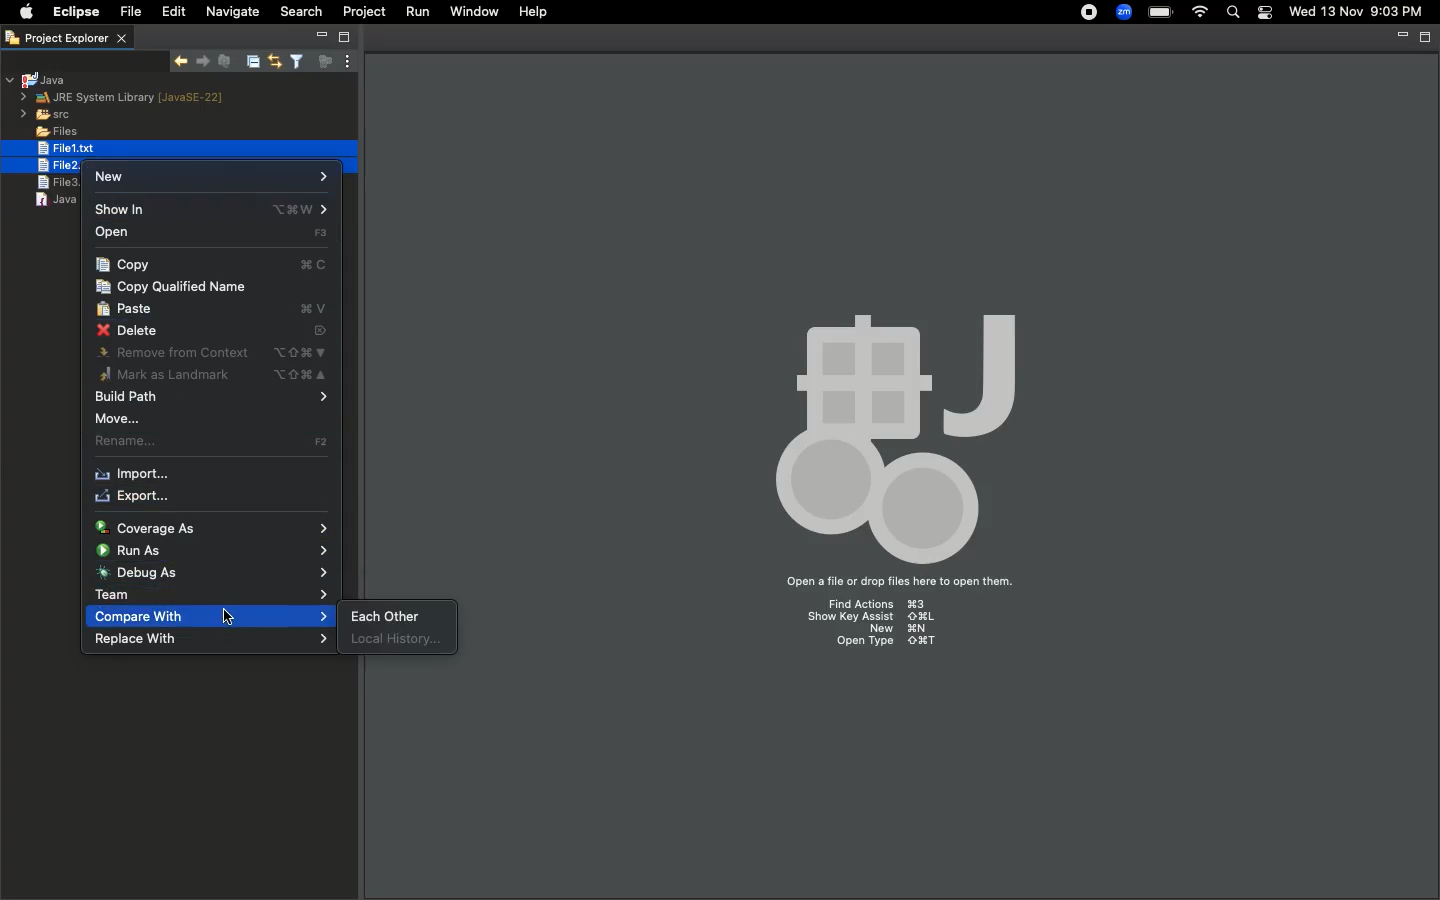 The image size is (1440, 900). Describe the element at coordinates (1267, 12) in the screenshot. I see `Notification` at that location.